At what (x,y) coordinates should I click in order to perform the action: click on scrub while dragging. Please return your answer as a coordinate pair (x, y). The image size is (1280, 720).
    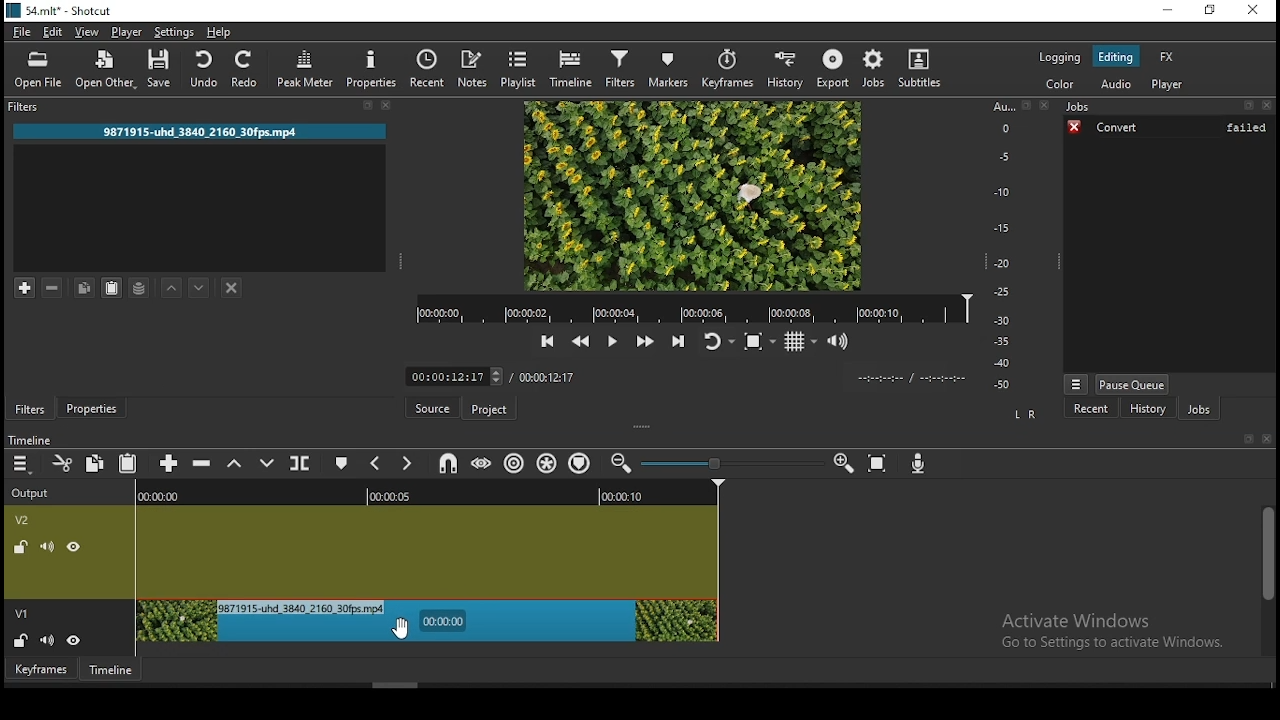
    Looking at the image, I should click on (483, 463).